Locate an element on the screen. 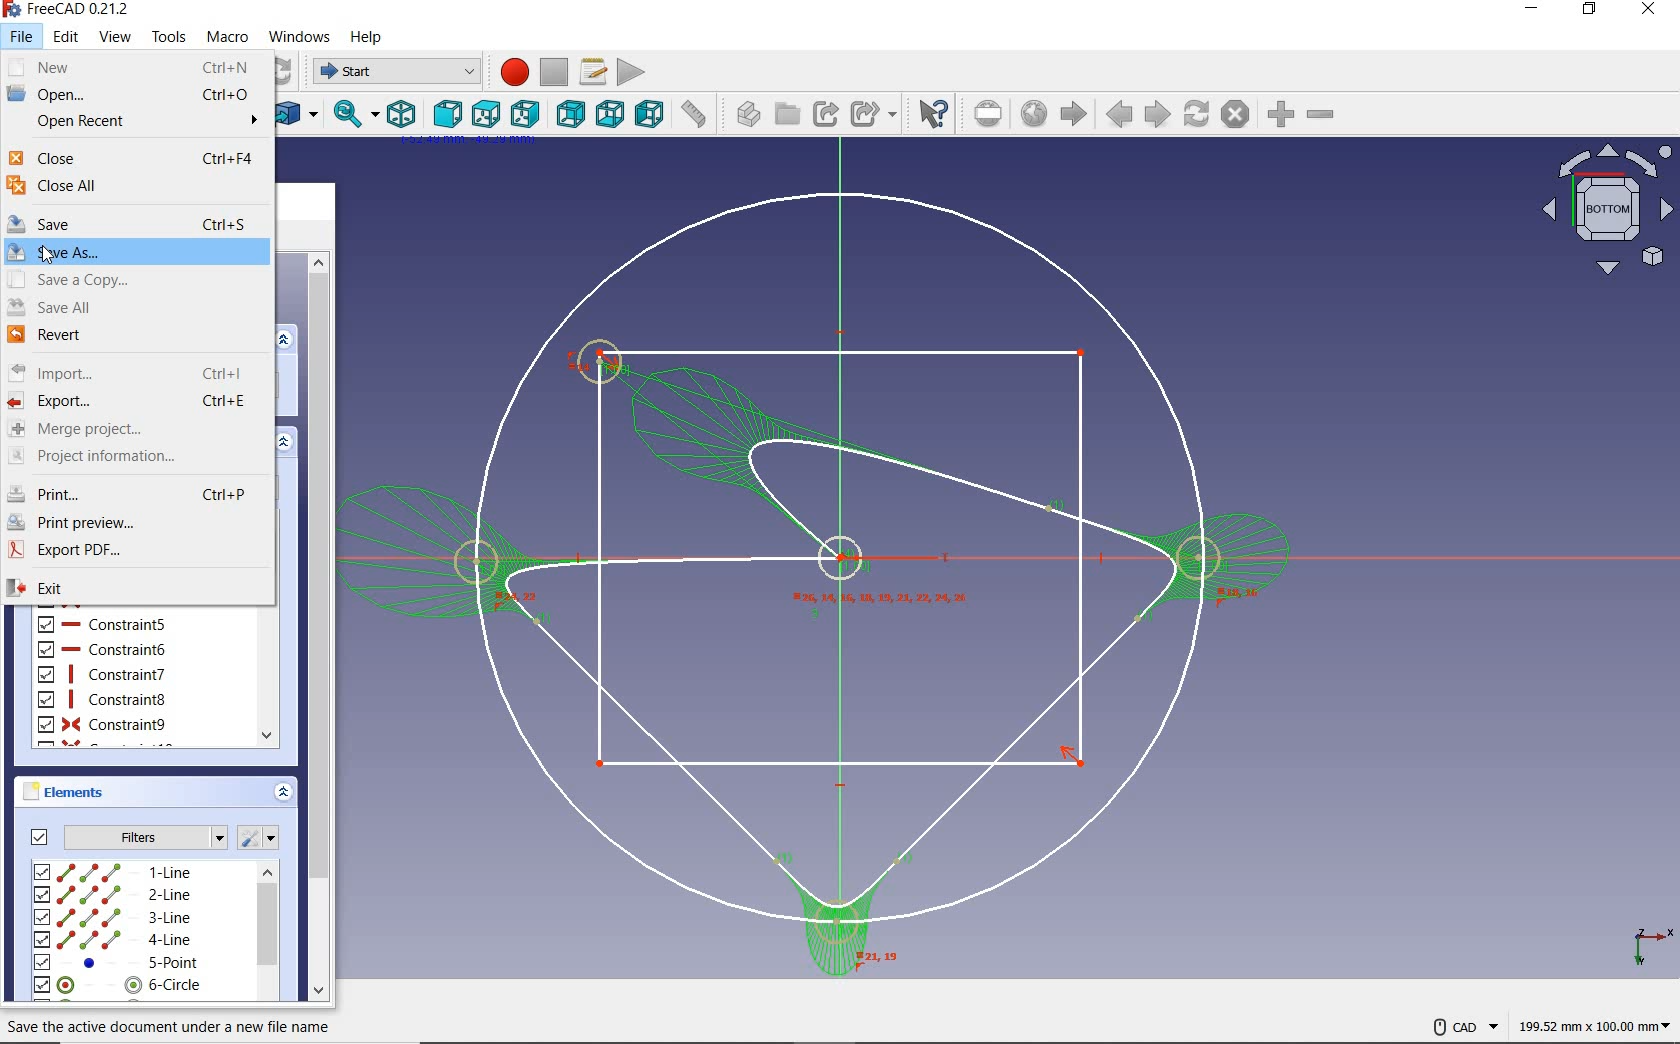 The width and height of the screenshot is (1680, 1044). switch between workbenches is located at coordinates (391, 70).